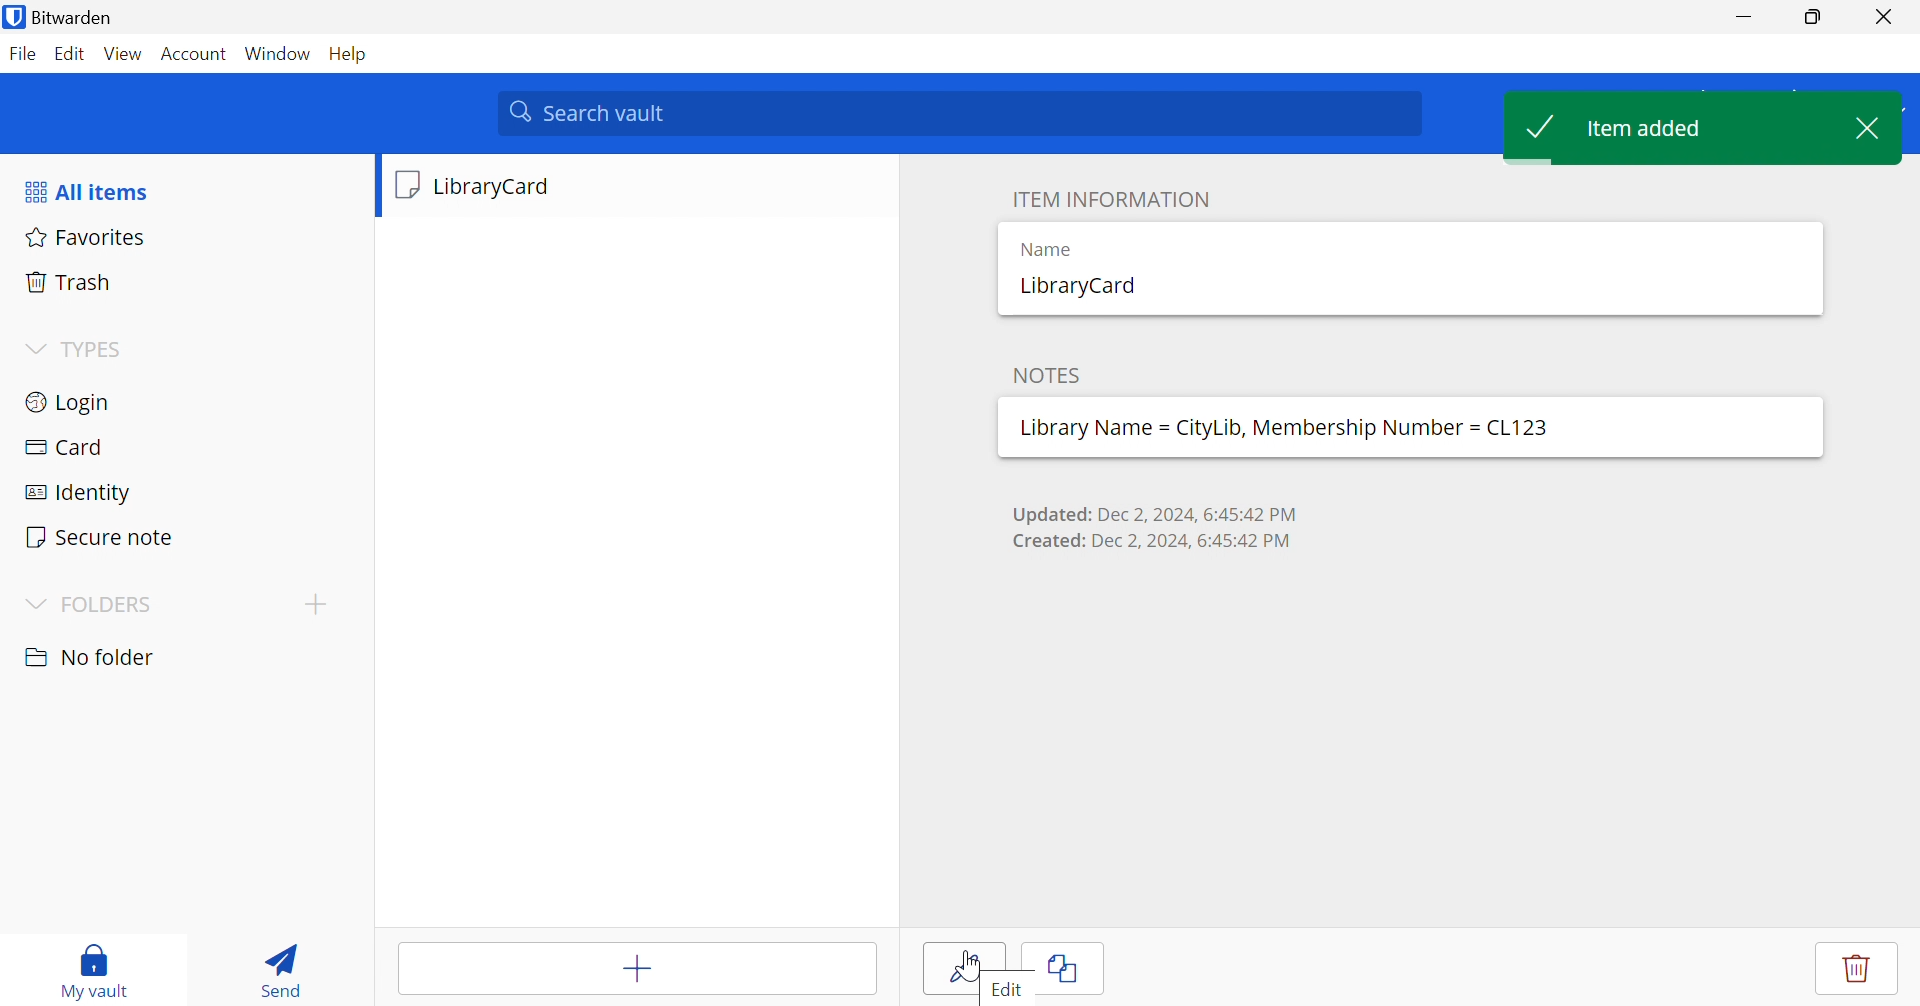  Describe the element at coordinates (1045, 373) in the screenshot. I see `NOTES` at that location.